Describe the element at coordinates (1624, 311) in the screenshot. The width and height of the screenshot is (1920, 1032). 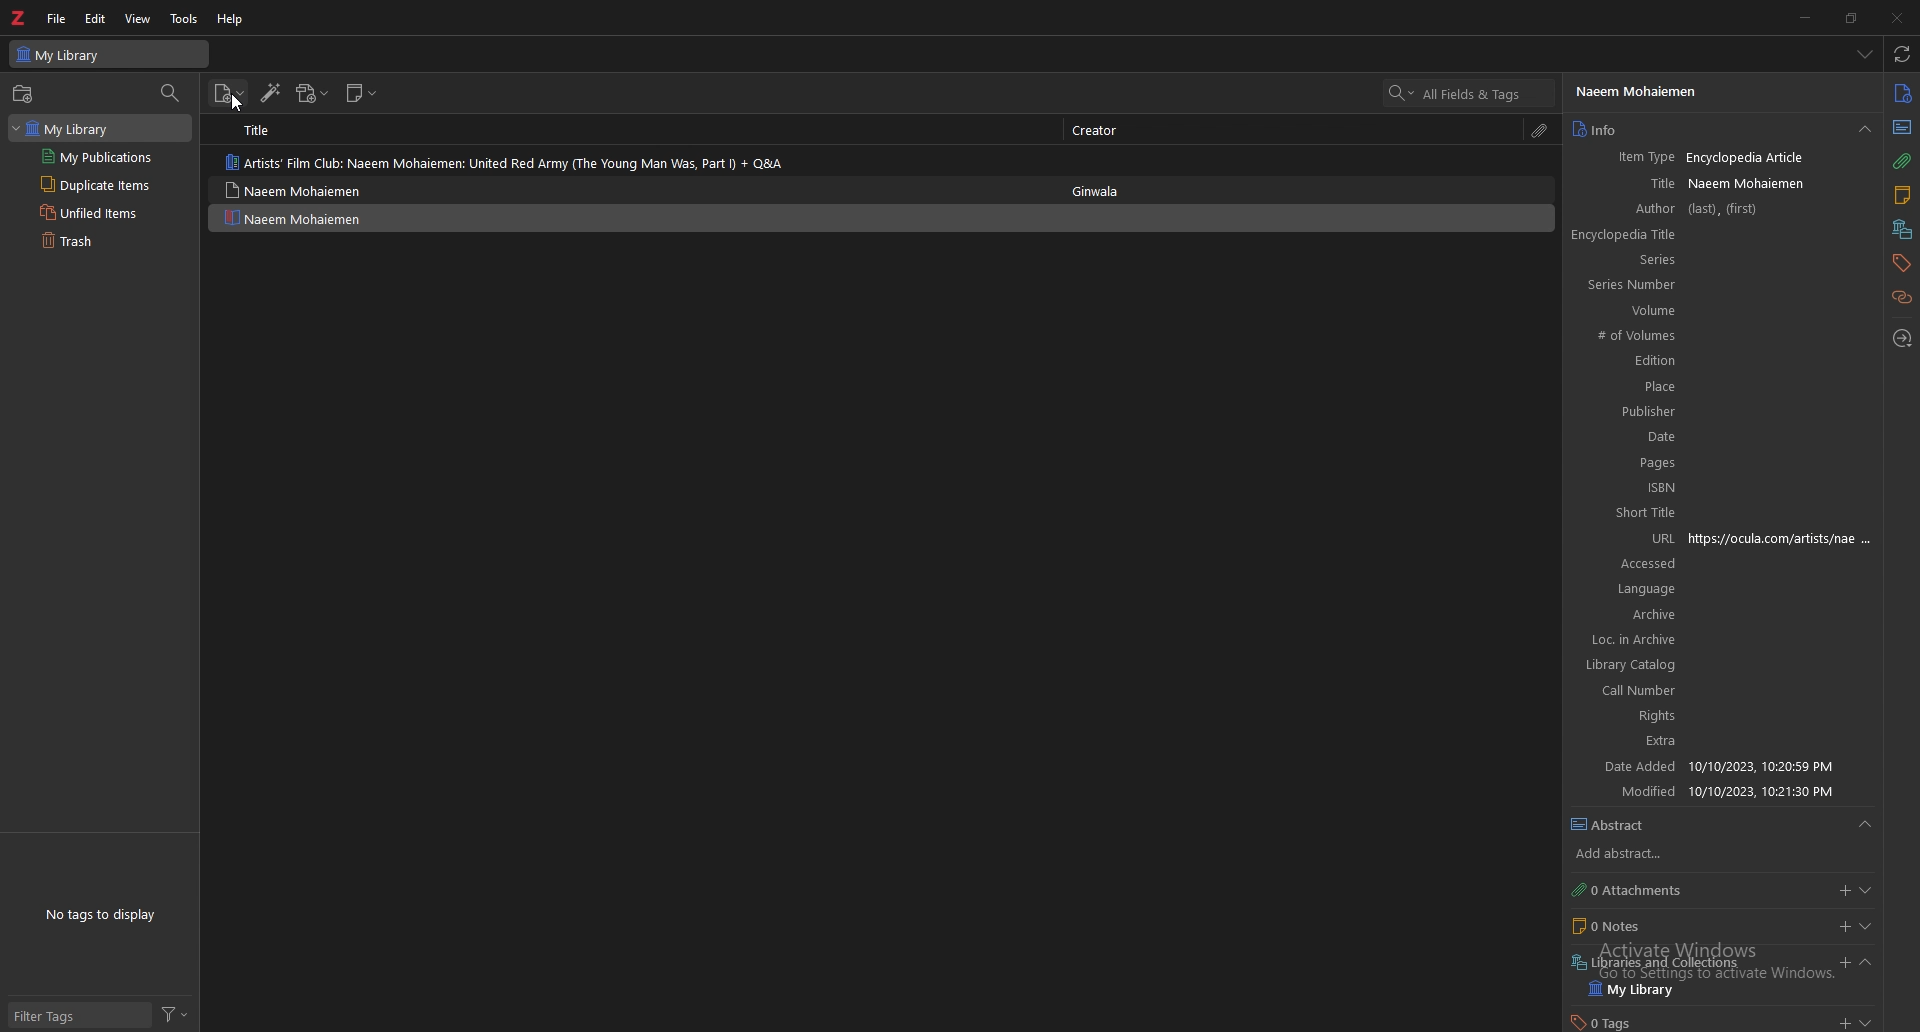
I see `volume` at that location.